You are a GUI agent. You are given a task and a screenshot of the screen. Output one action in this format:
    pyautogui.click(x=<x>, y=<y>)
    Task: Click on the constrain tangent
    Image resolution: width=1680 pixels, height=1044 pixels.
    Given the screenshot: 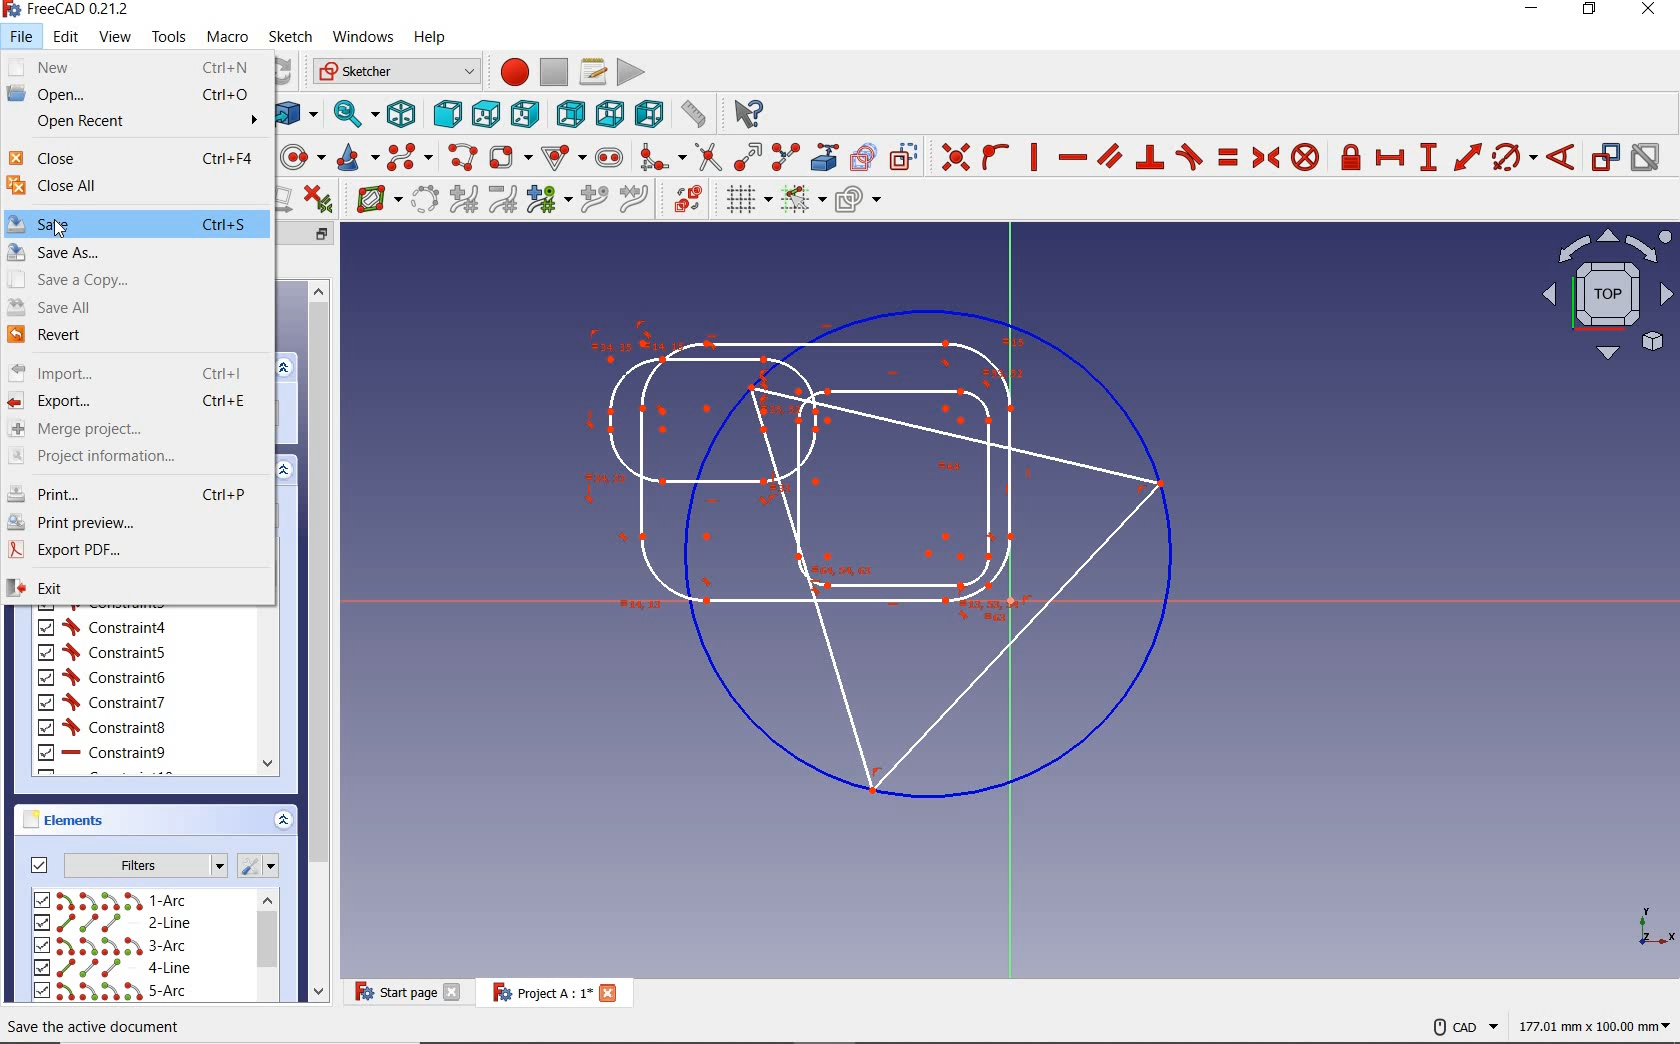 What is the action you would take?
    pyautogui.click(x=1191, y=156)
    